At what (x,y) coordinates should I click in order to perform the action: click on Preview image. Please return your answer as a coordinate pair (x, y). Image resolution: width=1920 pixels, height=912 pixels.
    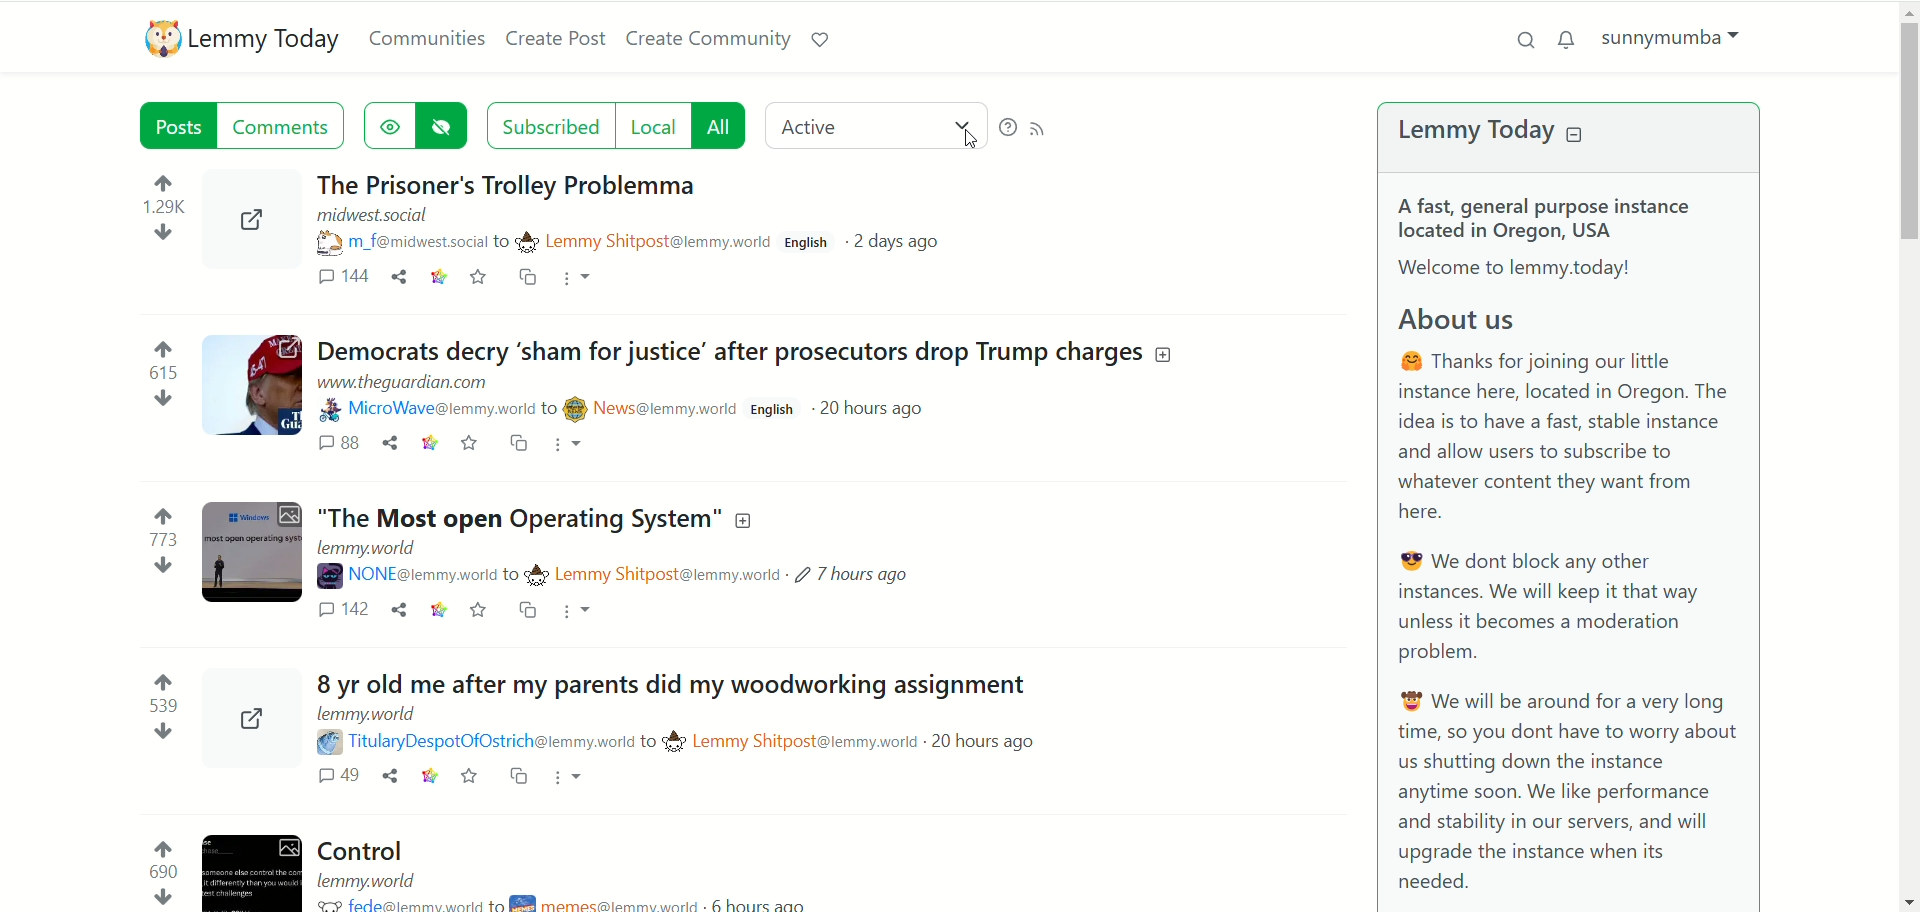
    Looking at the image, I should click on (249, 558).